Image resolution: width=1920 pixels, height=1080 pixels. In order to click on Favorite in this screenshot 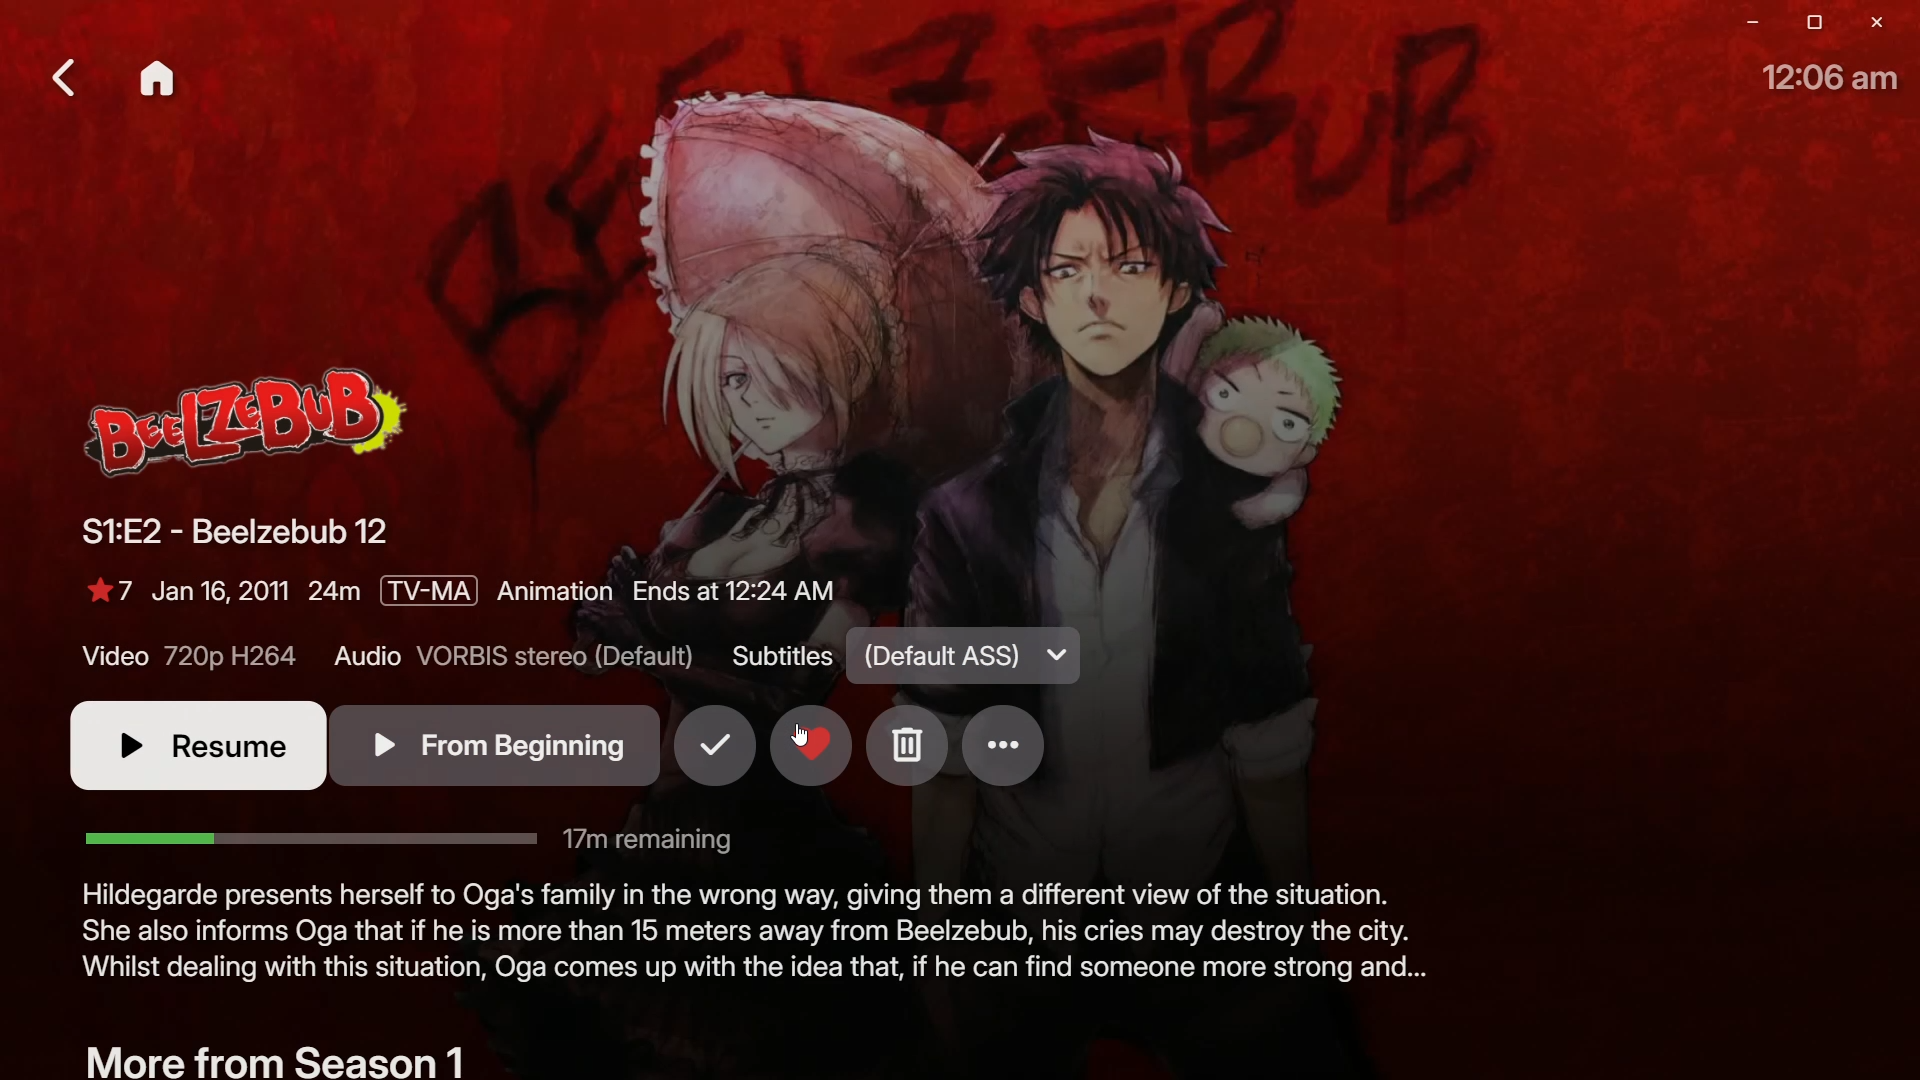, I will do `click(810, 772)`.